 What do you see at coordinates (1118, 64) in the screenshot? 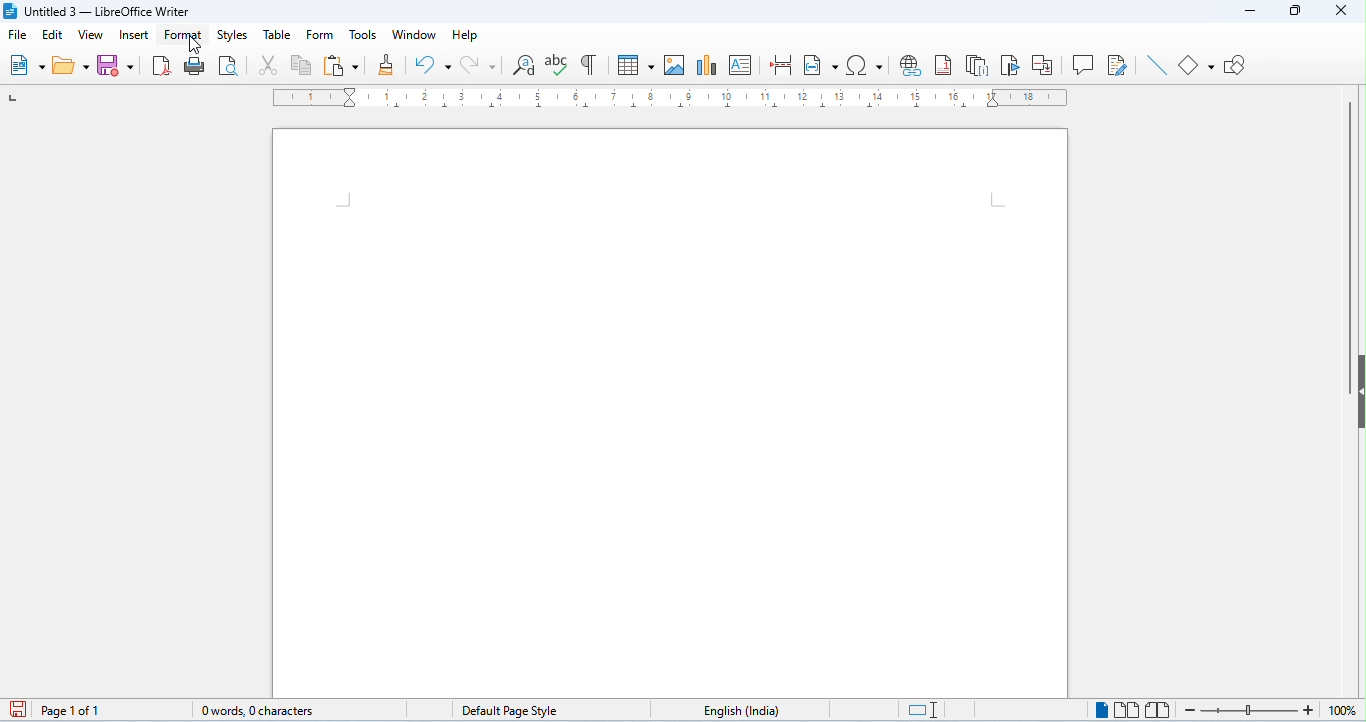
I see `show track changes` at bounding box center [1118, 64].